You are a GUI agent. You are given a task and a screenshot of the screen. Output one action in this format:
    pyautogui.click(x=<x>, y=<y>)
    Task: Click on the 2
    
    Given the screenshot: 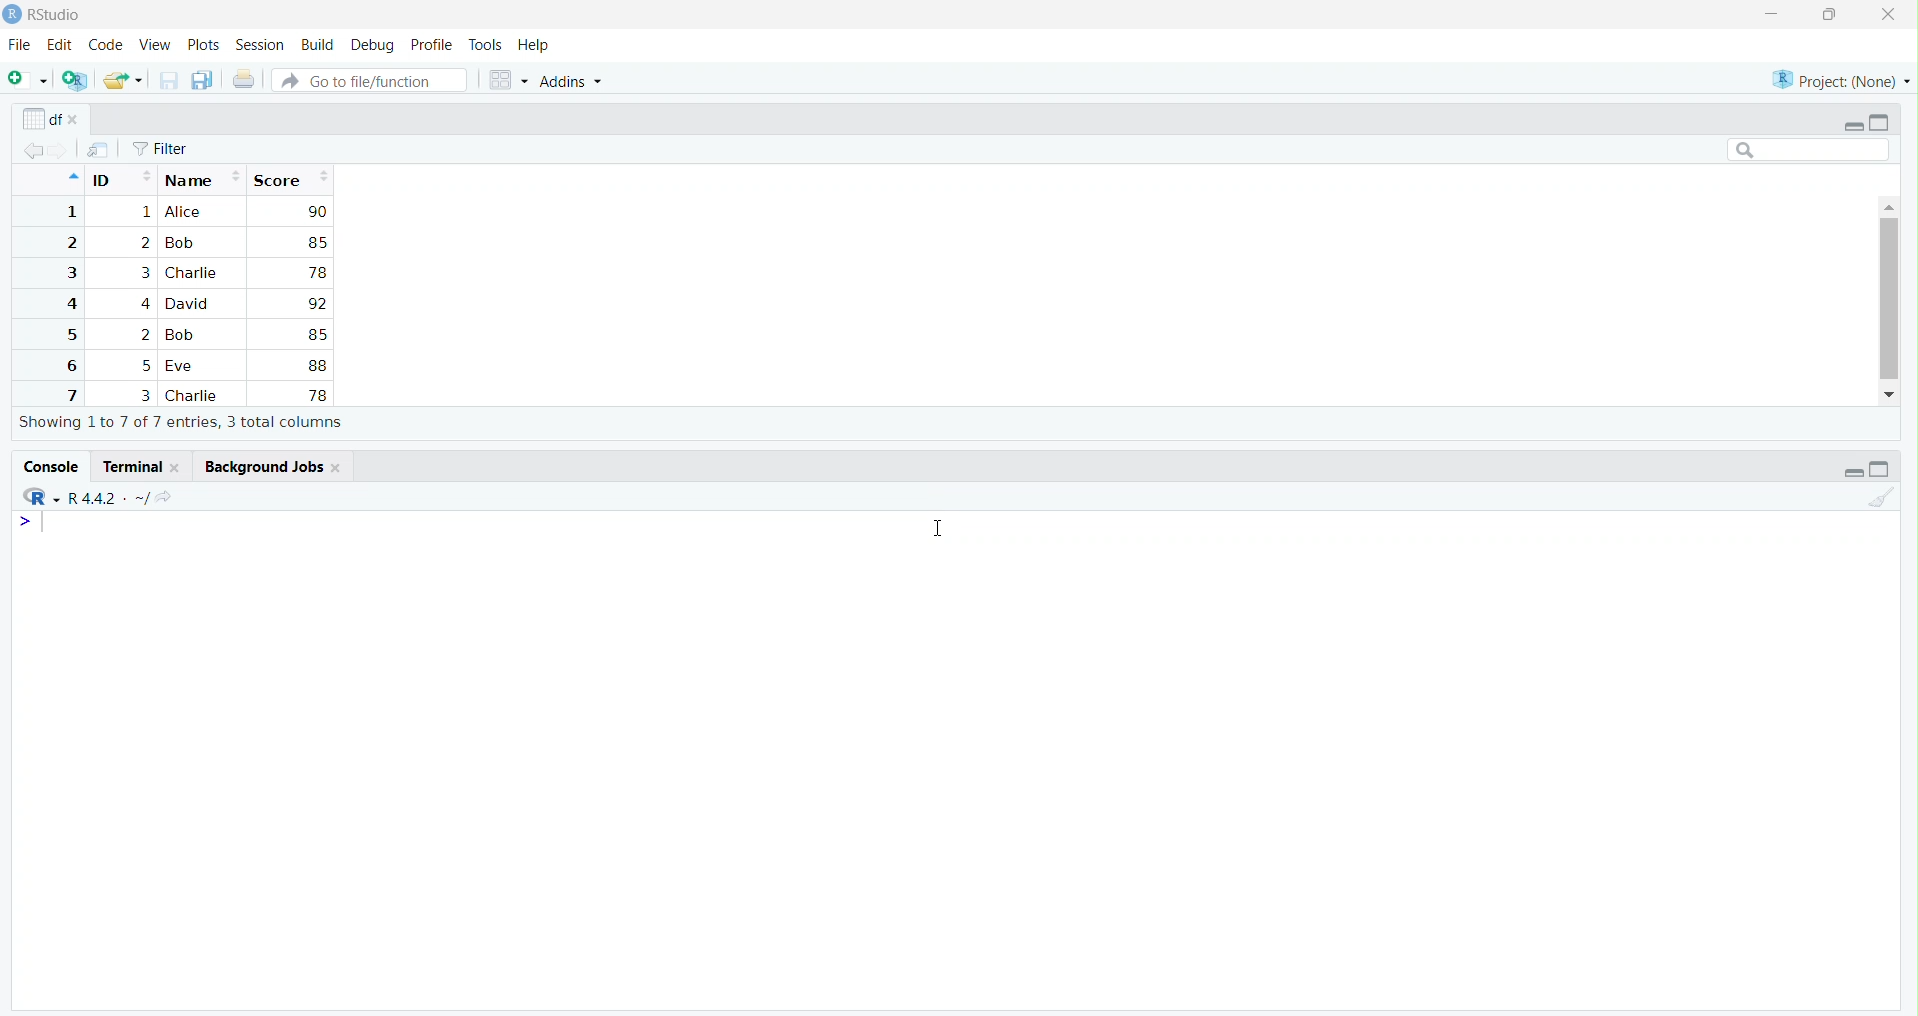 What is the action you would take?
    pyautogui.click(x=69, y=243)
    